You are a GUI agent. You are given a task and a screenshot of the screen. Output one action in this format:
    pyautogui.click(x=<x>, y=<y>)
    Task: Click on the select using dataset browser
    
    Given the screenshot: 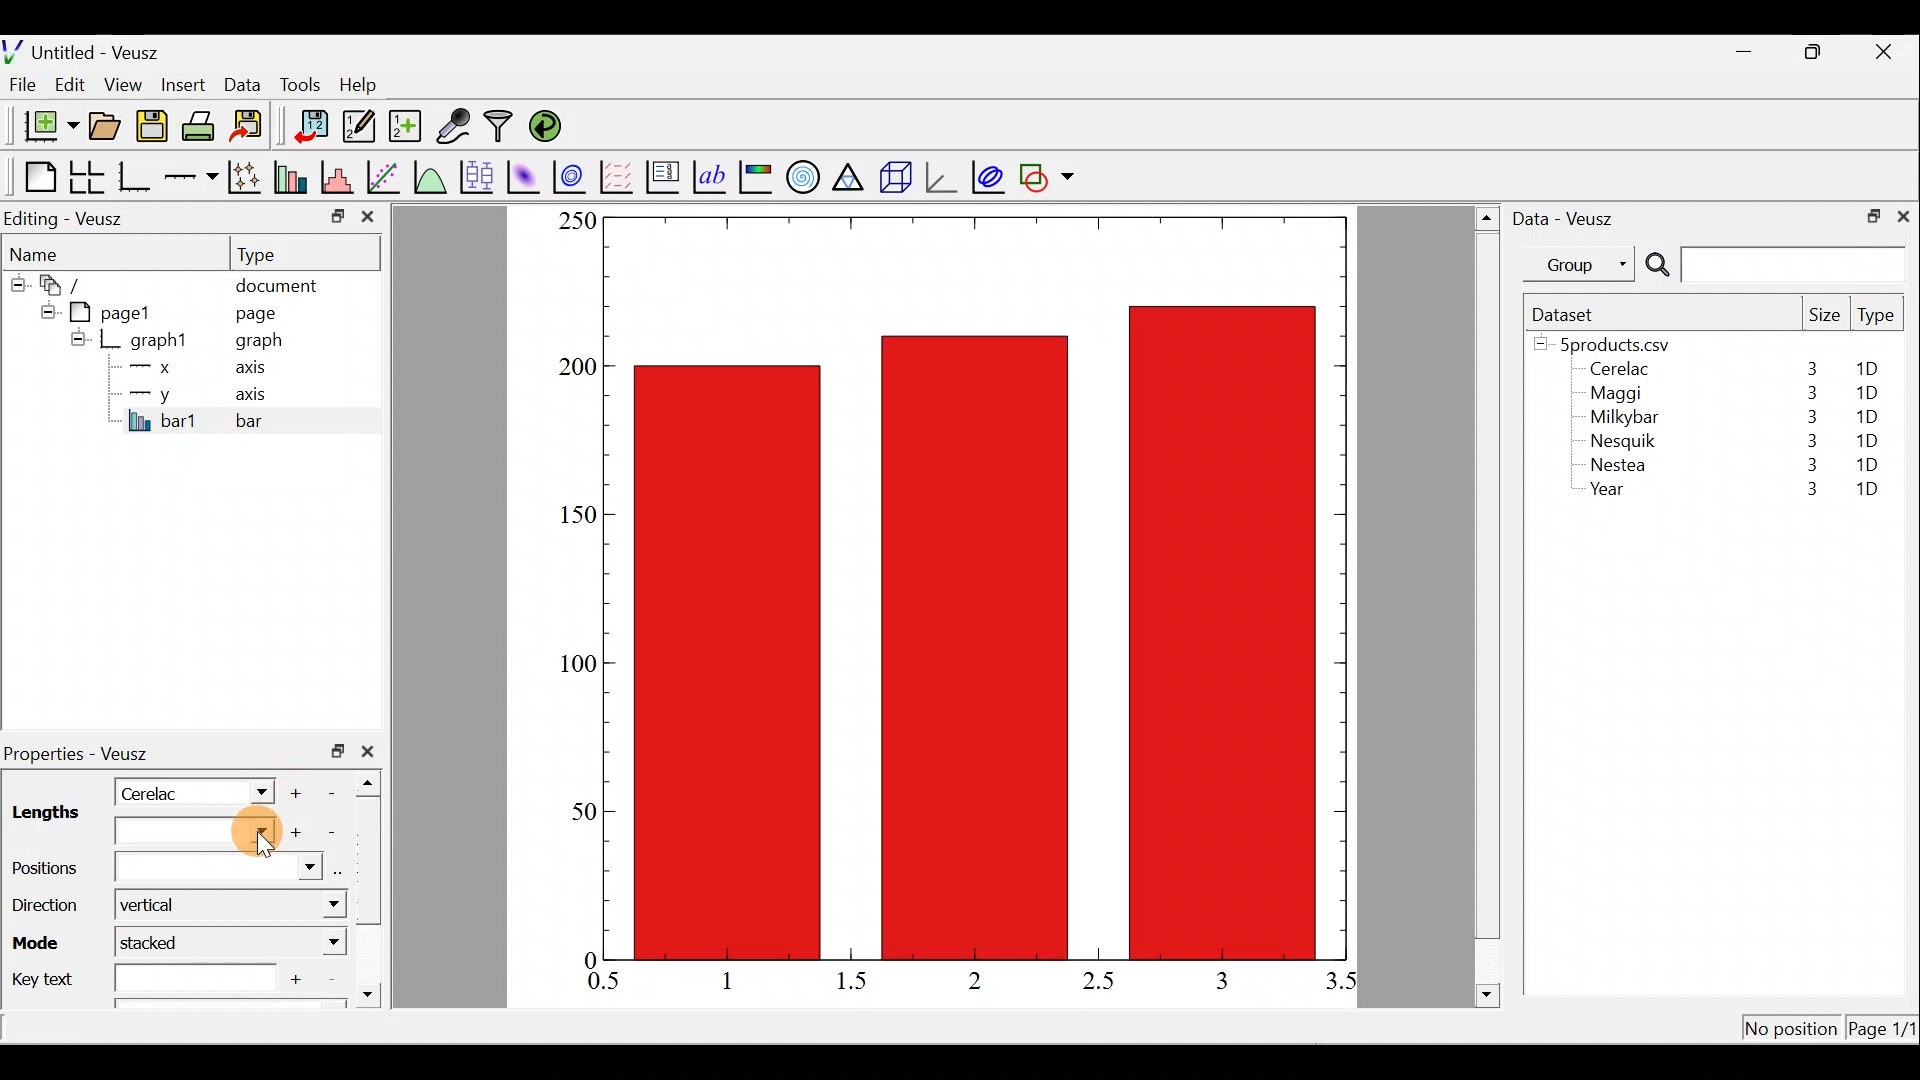 What is the action you would take?
    pyautogui.click(x=343, y=871)
    